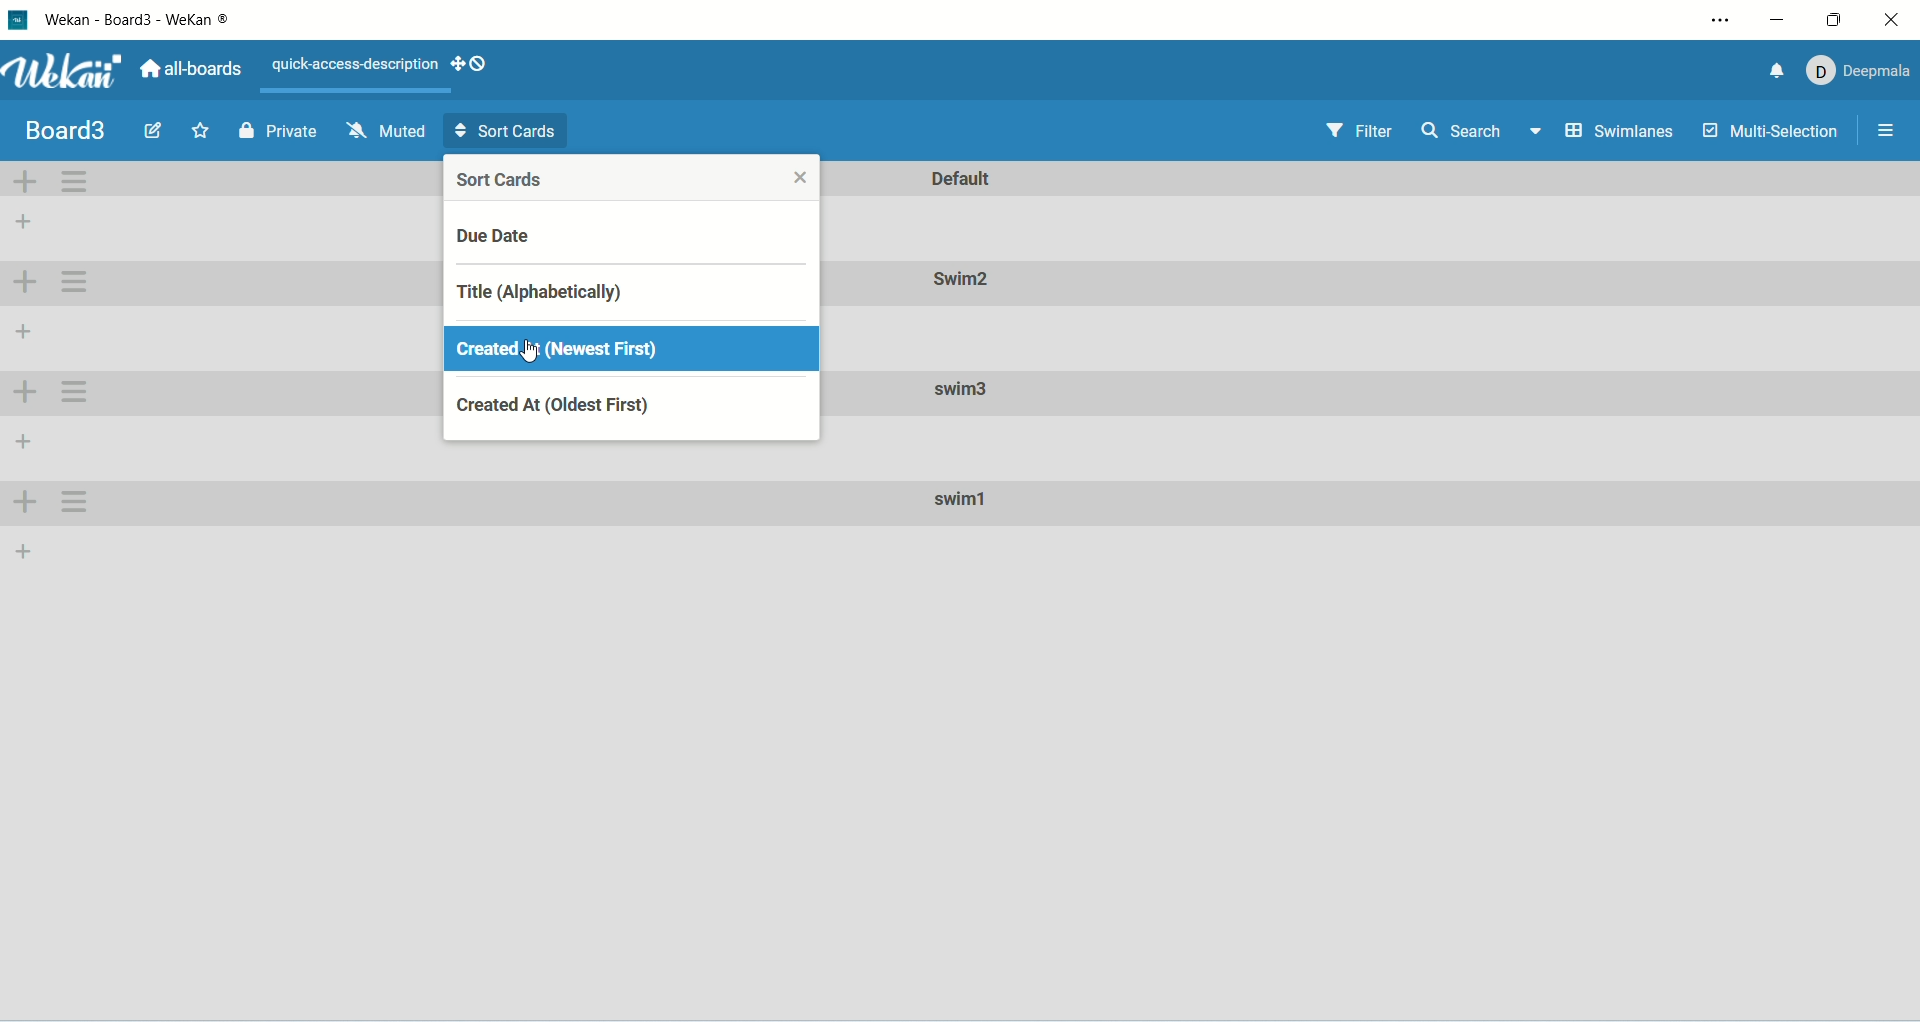  What do you see at coordinates (20, 23) in the screenshot?
I see `logo` at bounding box center [20, 23].